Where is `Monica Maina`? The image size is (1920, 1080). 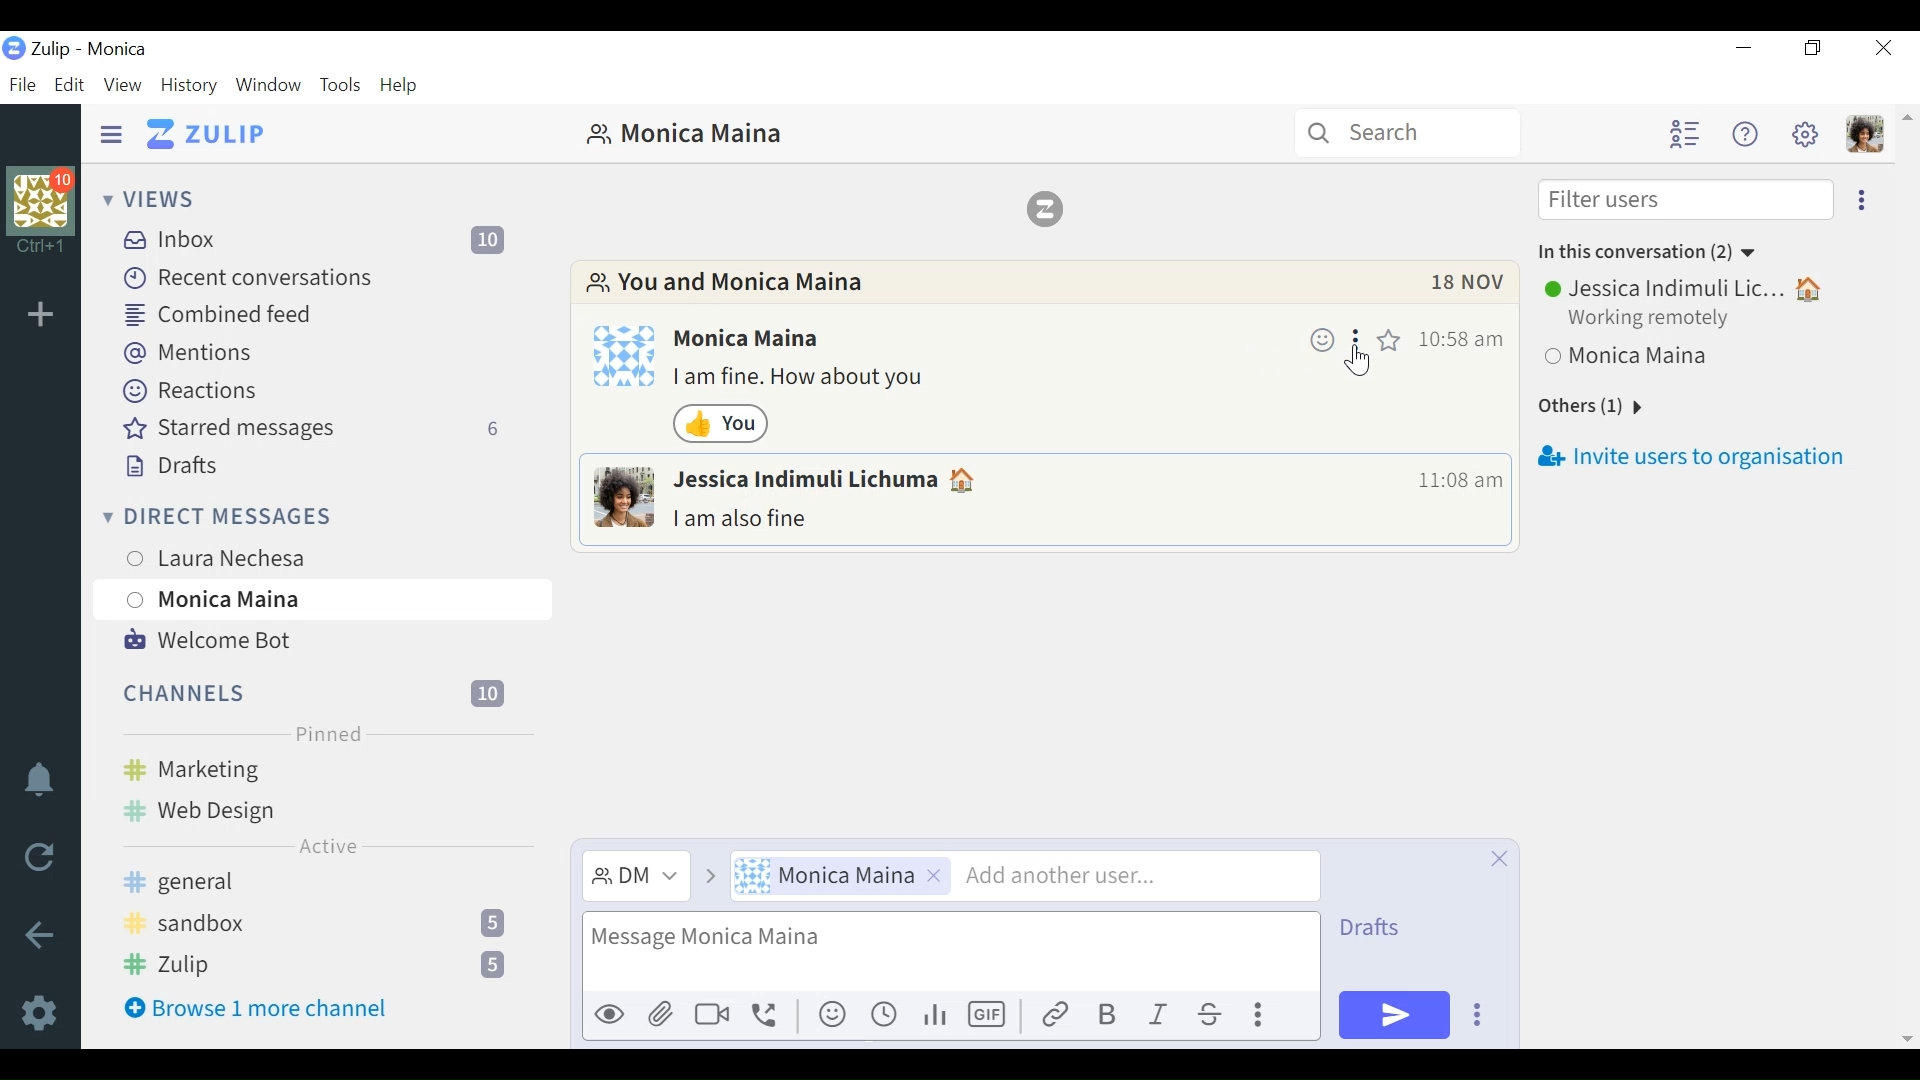
Monica Maina is located at coordinates (845, 877).